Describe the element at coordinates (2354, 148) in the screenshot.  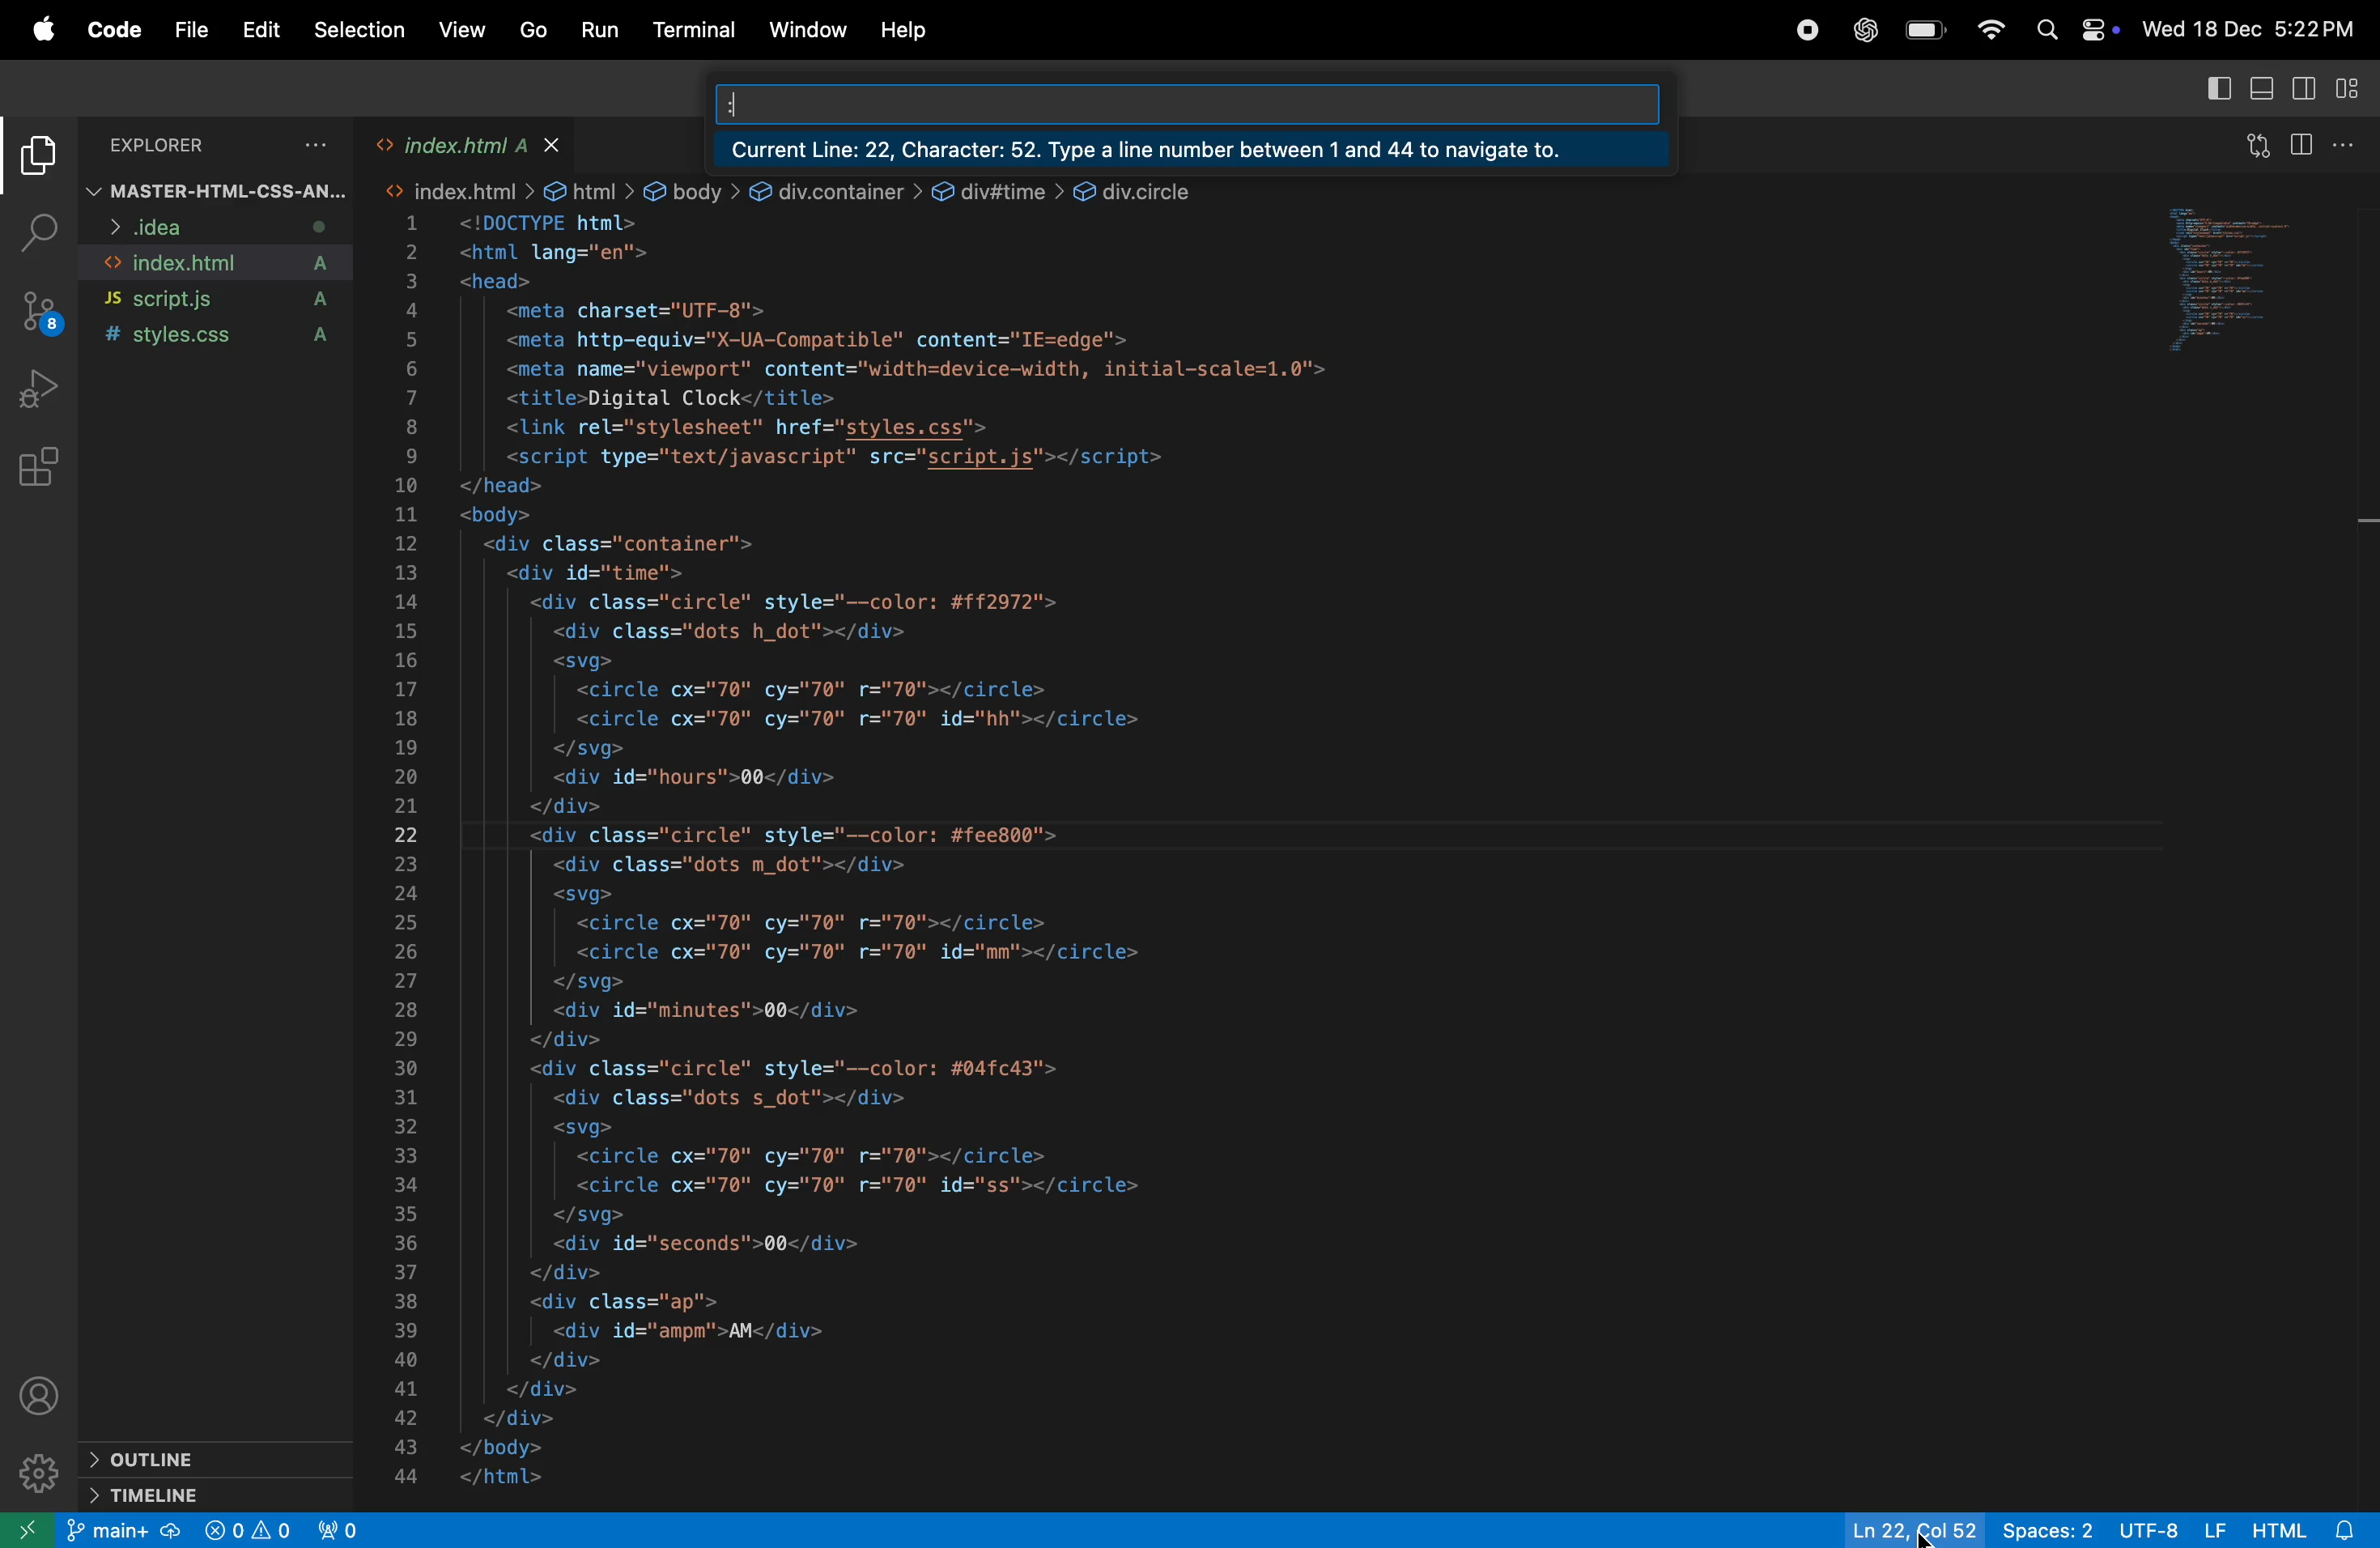
I see `options` at that location.